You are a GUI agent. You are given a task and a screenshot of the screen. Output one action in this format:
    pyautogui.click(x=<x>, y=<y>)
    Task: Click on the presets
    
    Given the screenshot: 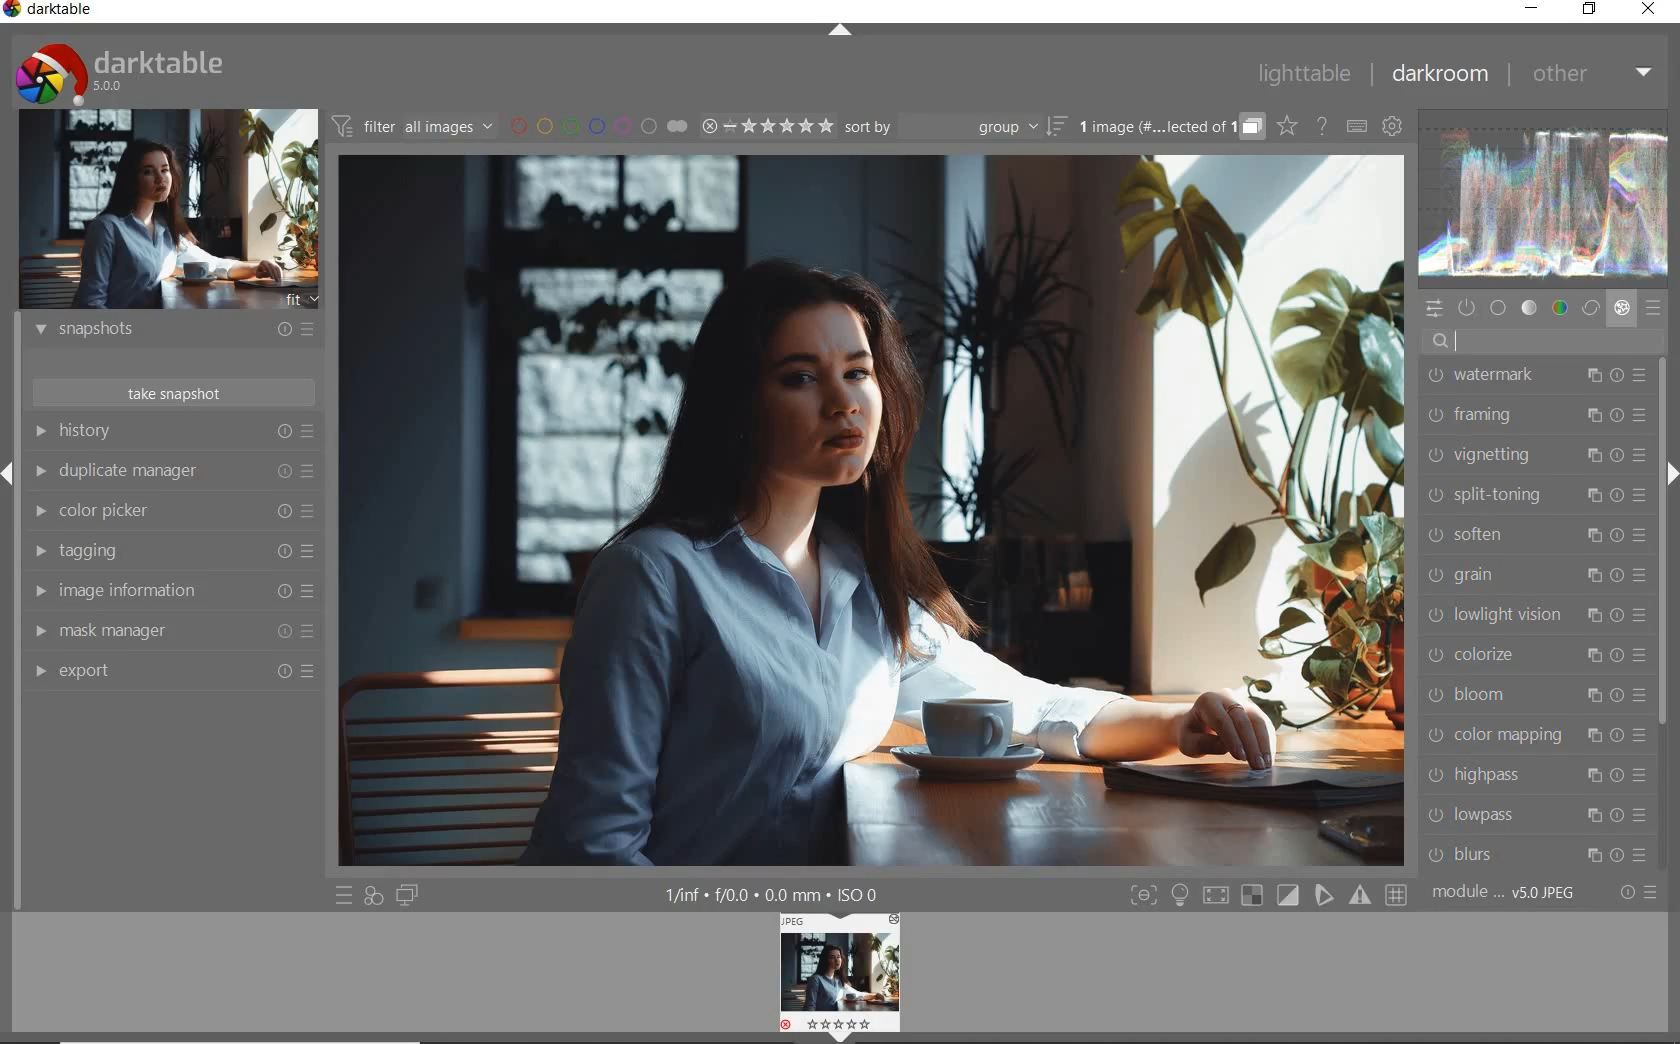 What is the action you would take?
    pyautogui.click(x=1655, y=308)
    